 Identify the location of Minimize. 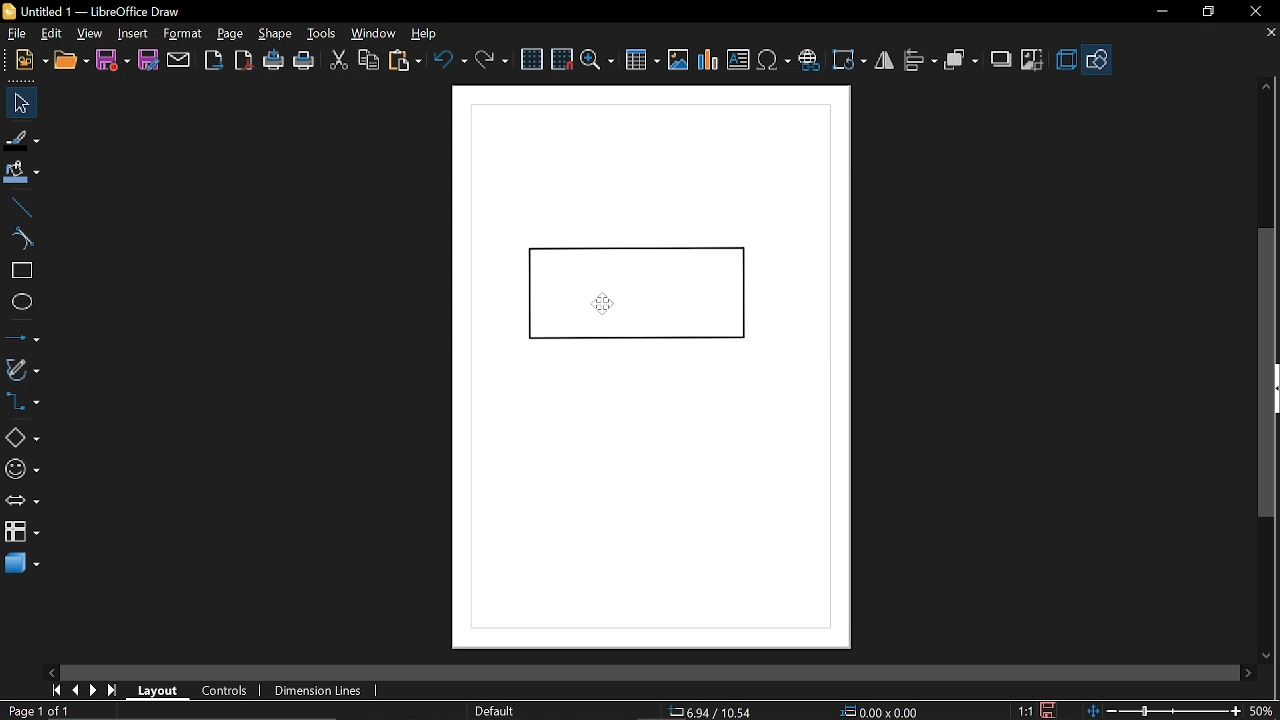
(1160, 13).